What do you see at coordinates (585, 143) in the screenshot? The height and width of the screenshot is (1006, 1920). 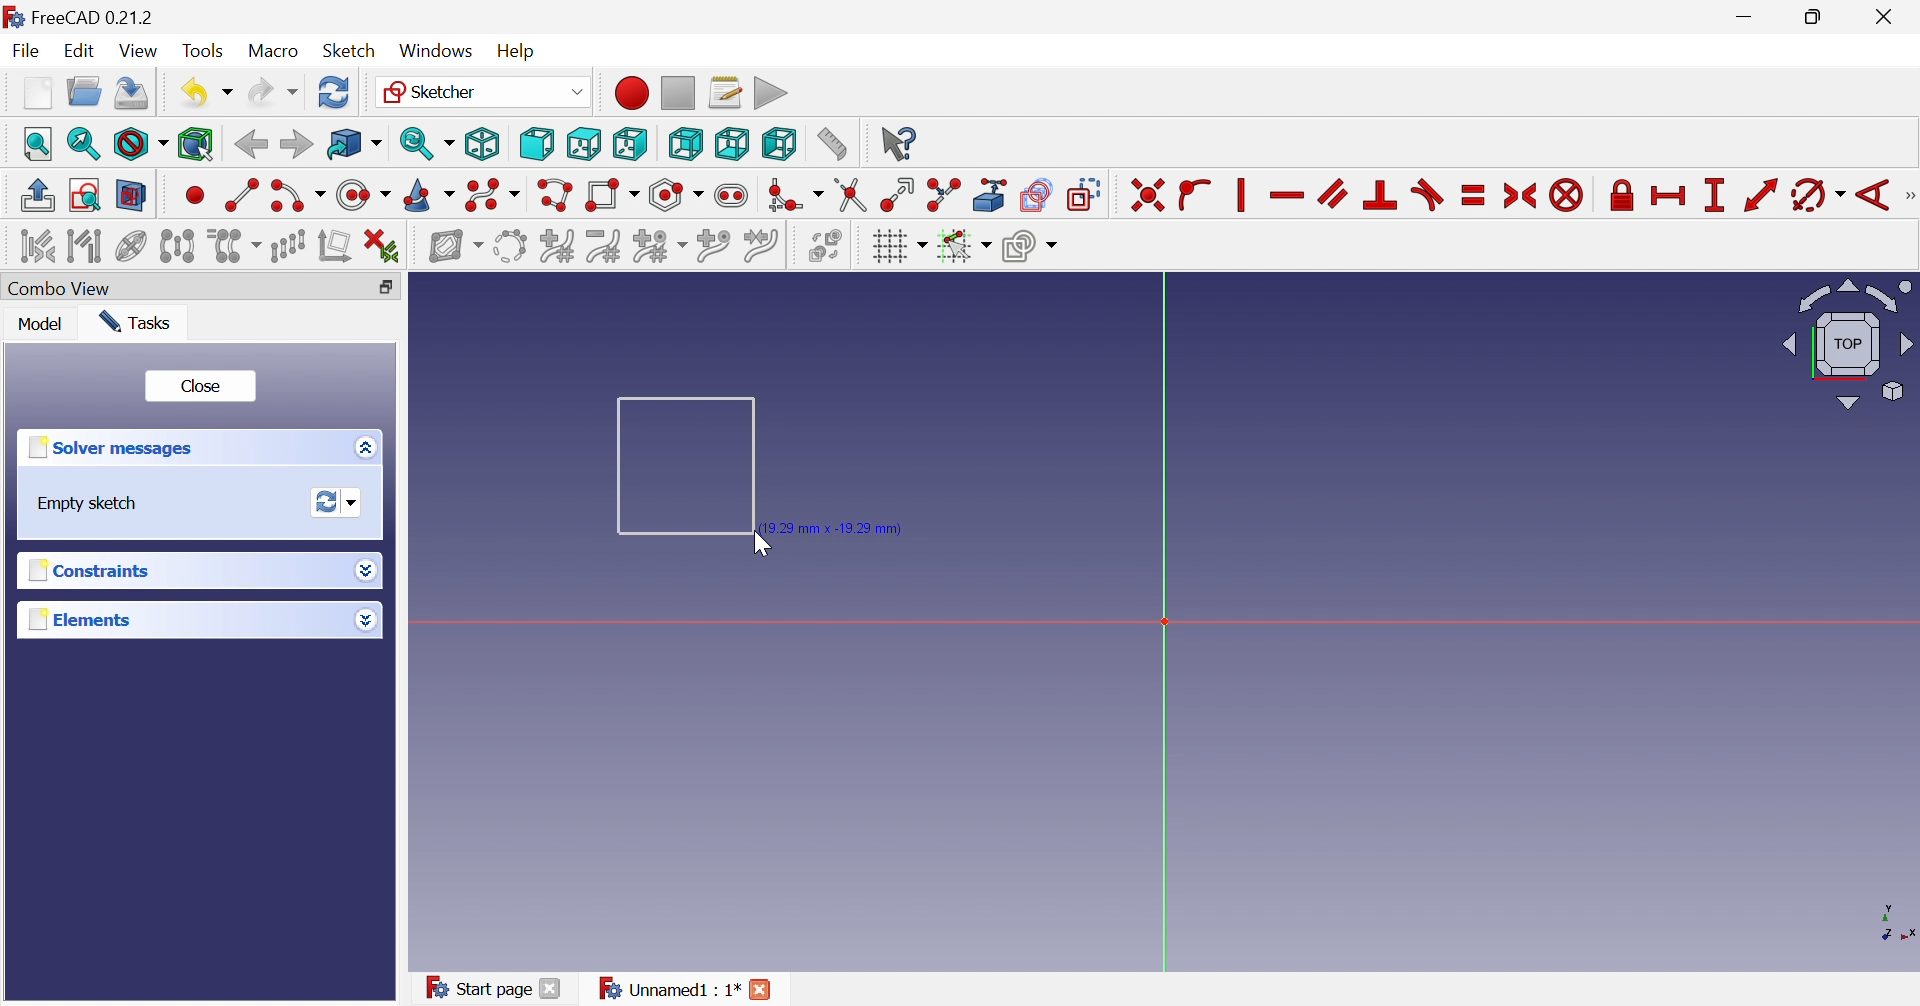 I see `Top` at bounding box center [585, 143].